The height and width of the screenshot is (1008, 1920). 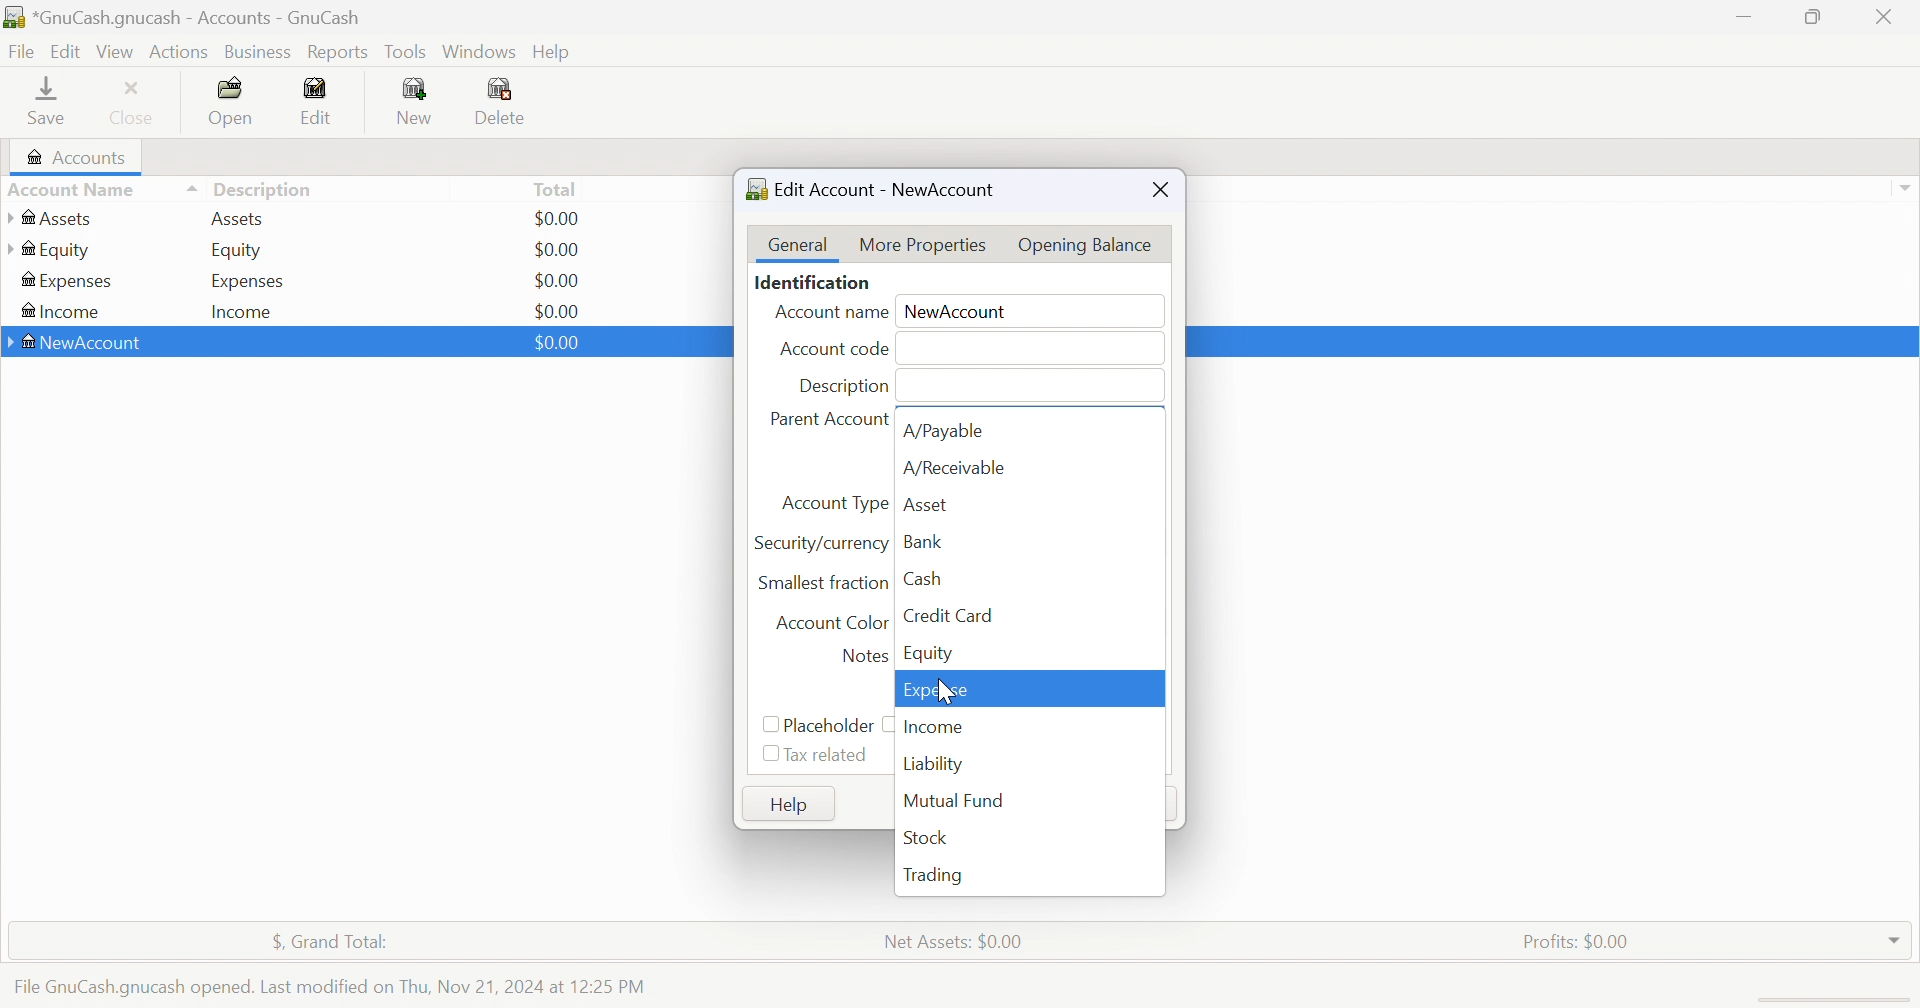 What do you see at coordinates (557, 343) in the screenshot?
I see `$0.00` at bounding box center [557, 343].